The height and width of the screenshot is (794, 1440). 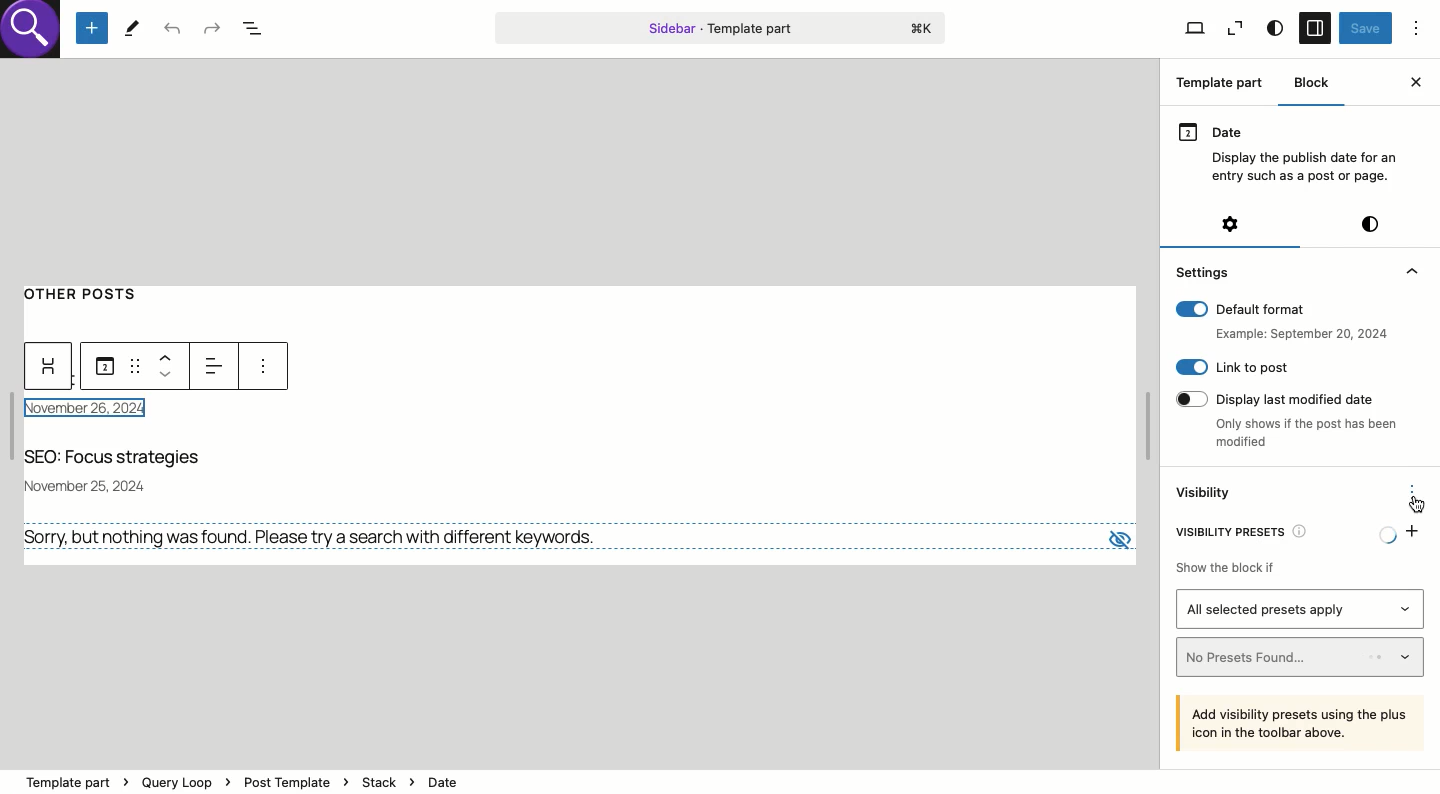 I want to click on All selected presets apply, so click(x=1301, y=609).